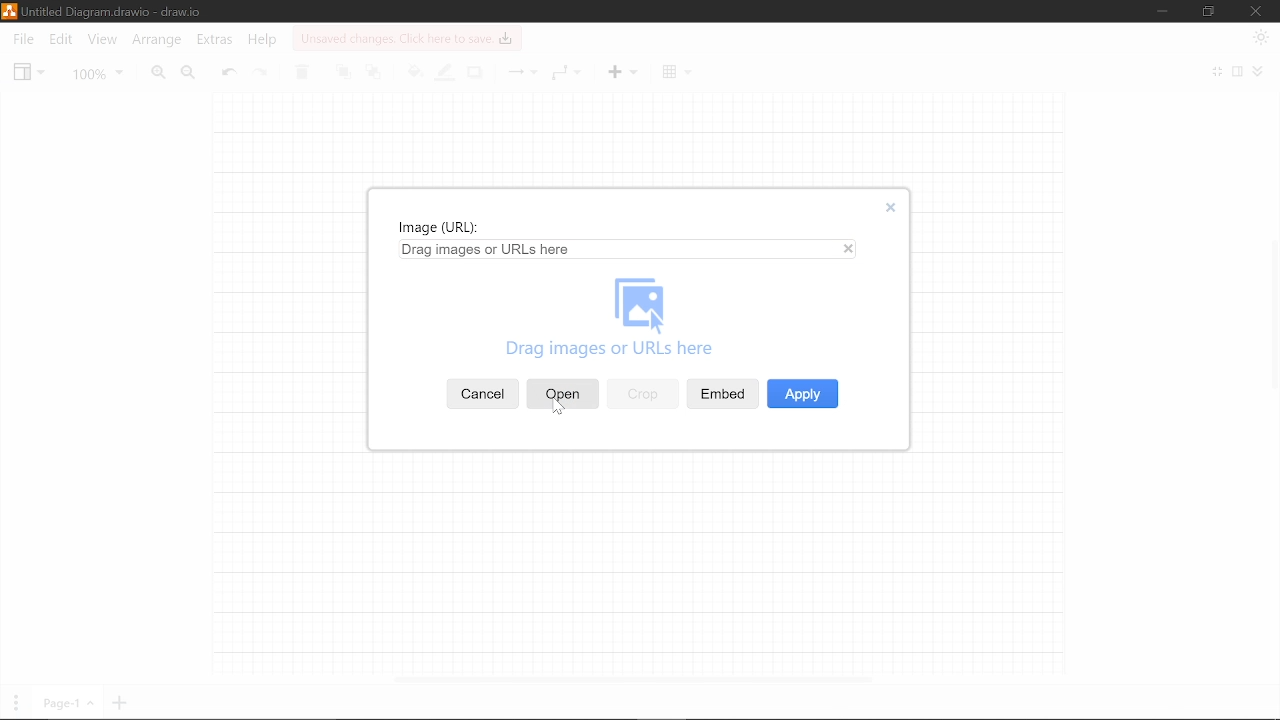 This screenshot has height=720, width=1280. What do you see at coordinates (154, 72) in the screenshot?
I see `Zoom in` at bounding box center [154, 72].